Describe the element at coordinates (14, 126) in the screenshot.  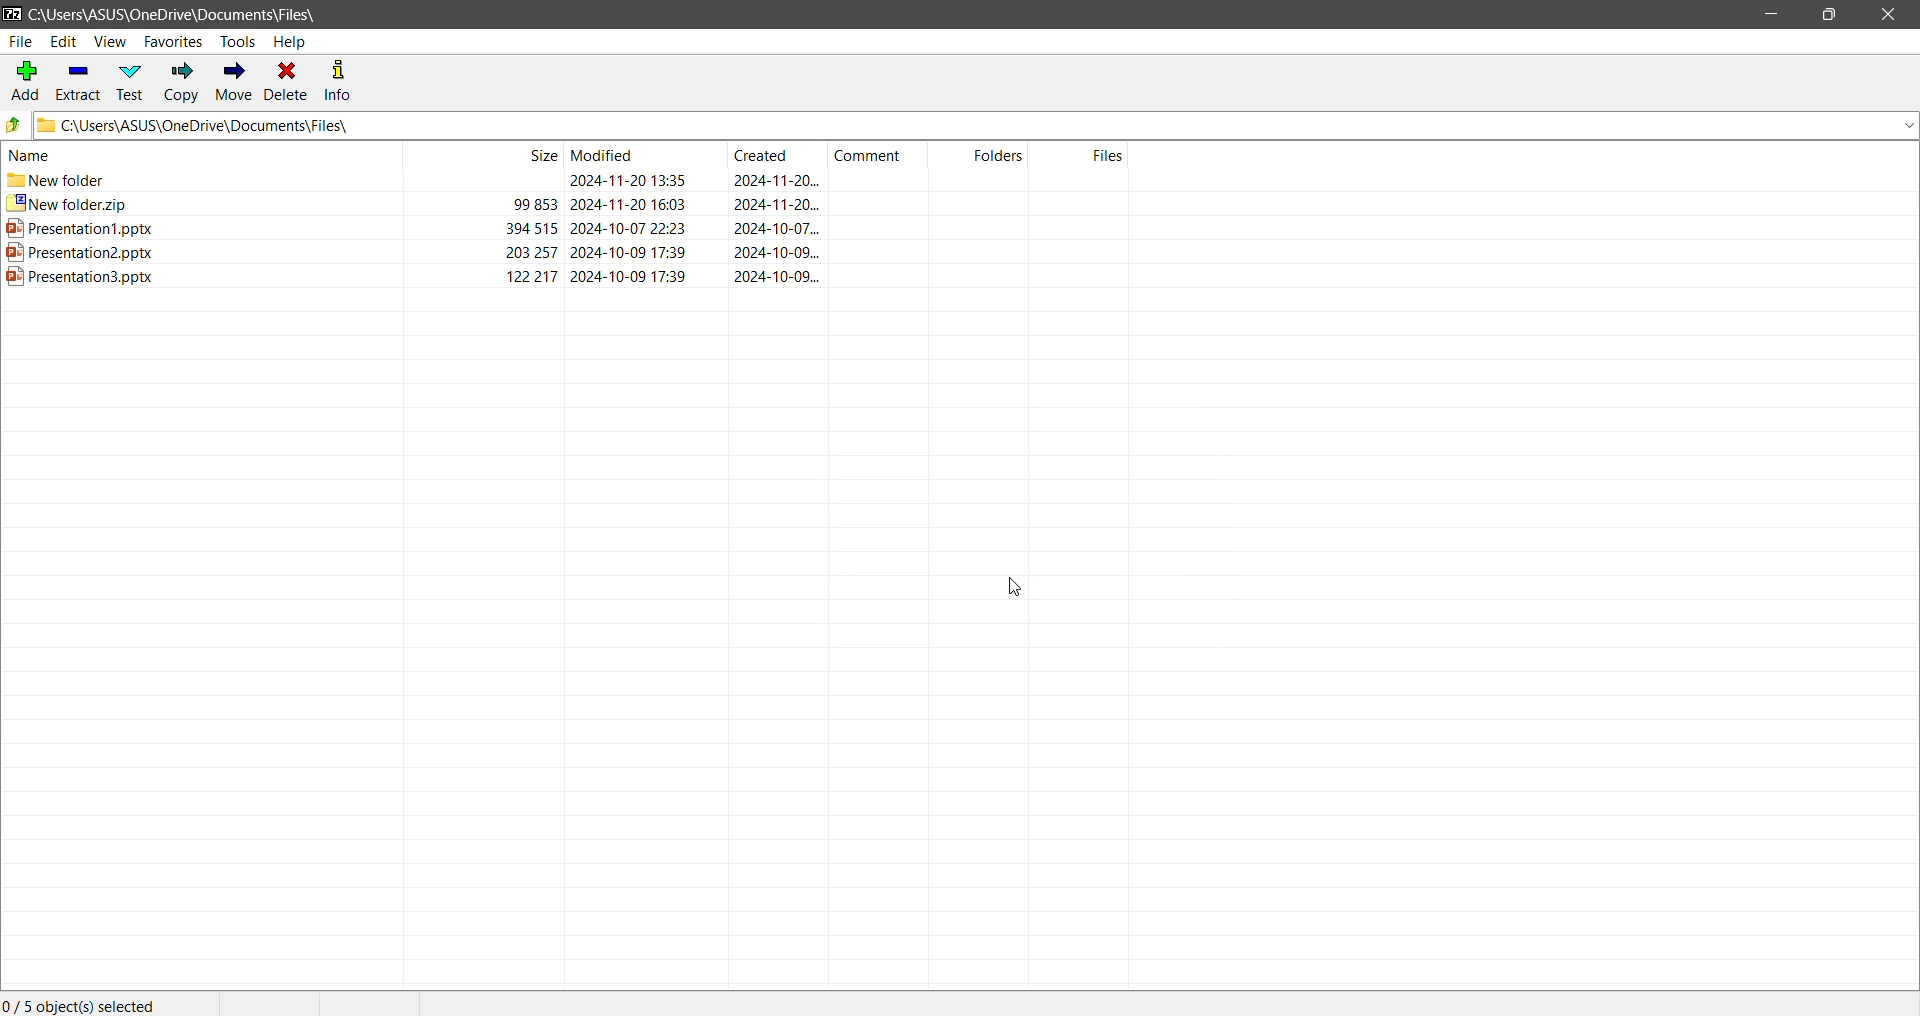
I see `Move Up one level` at that location.